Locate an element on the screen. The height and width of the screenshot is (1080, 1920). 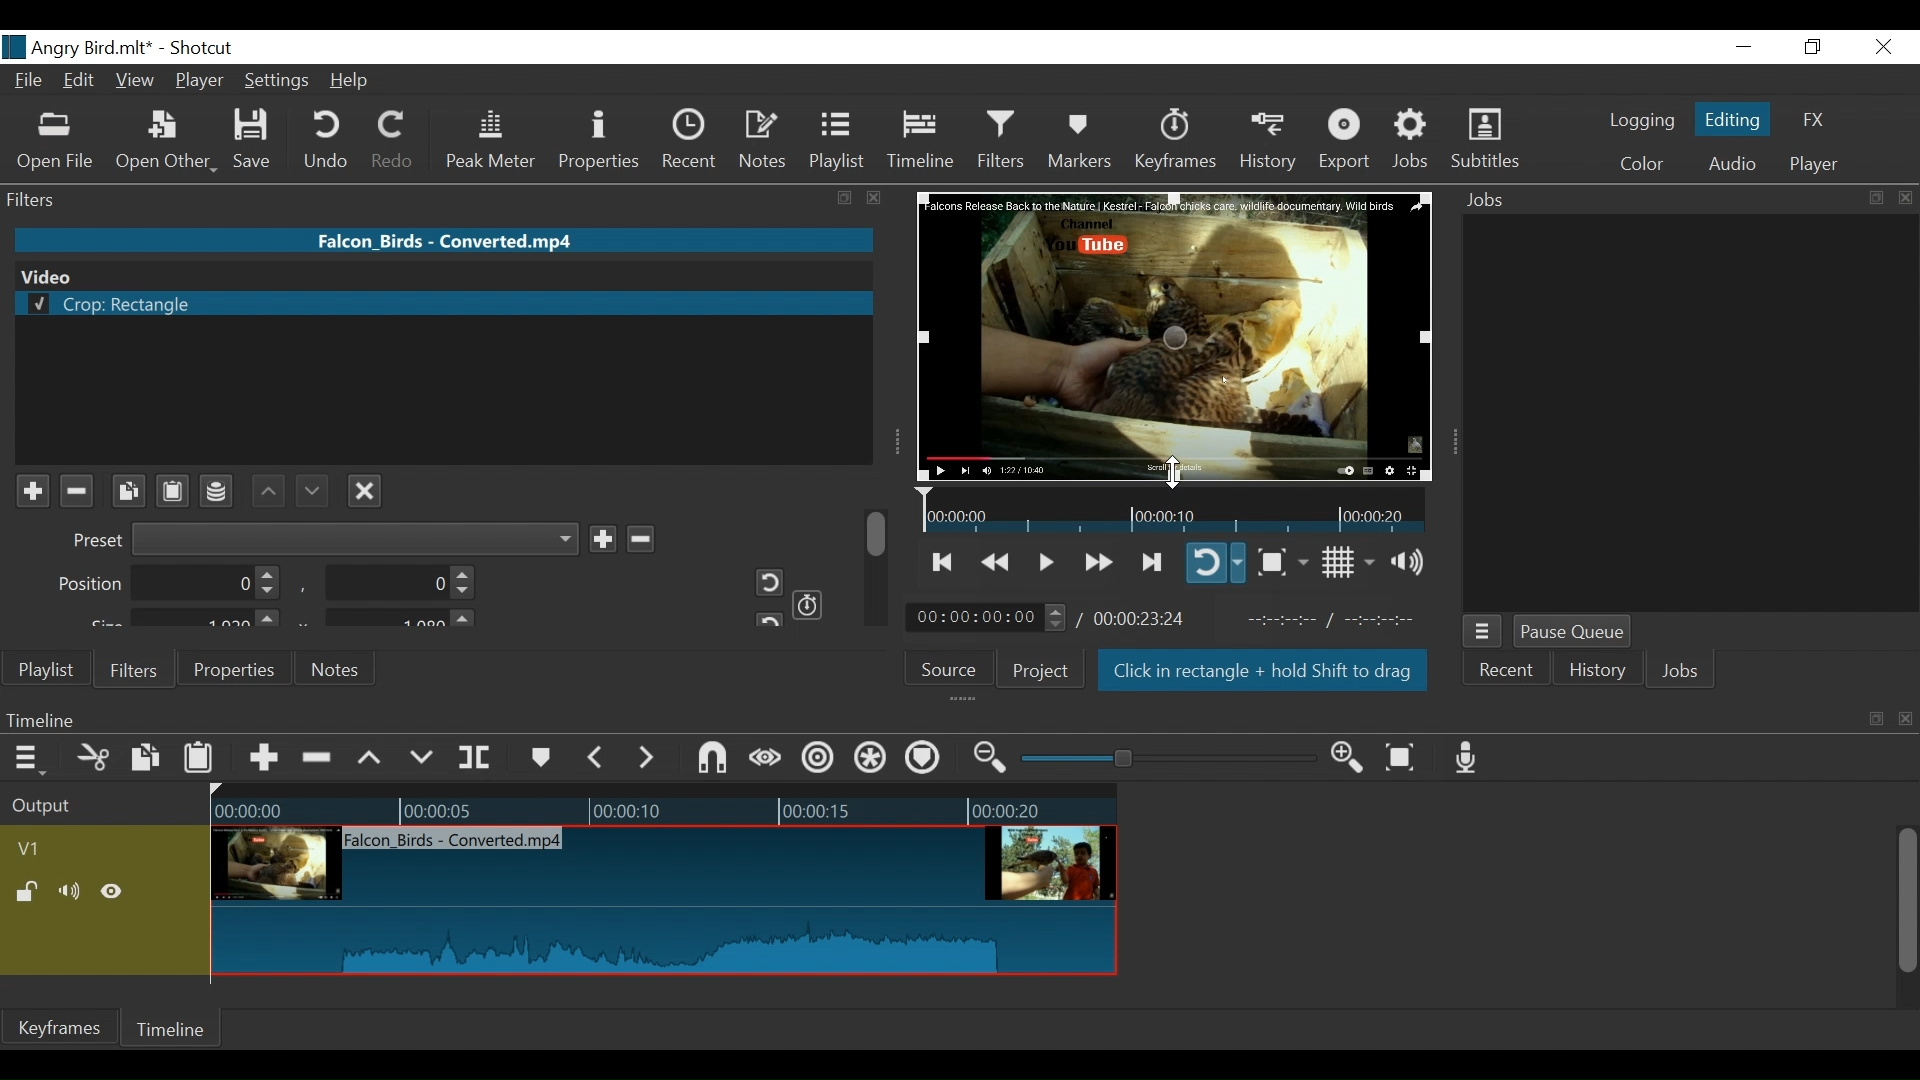
Record audio is located at coordinates (1467, 757).